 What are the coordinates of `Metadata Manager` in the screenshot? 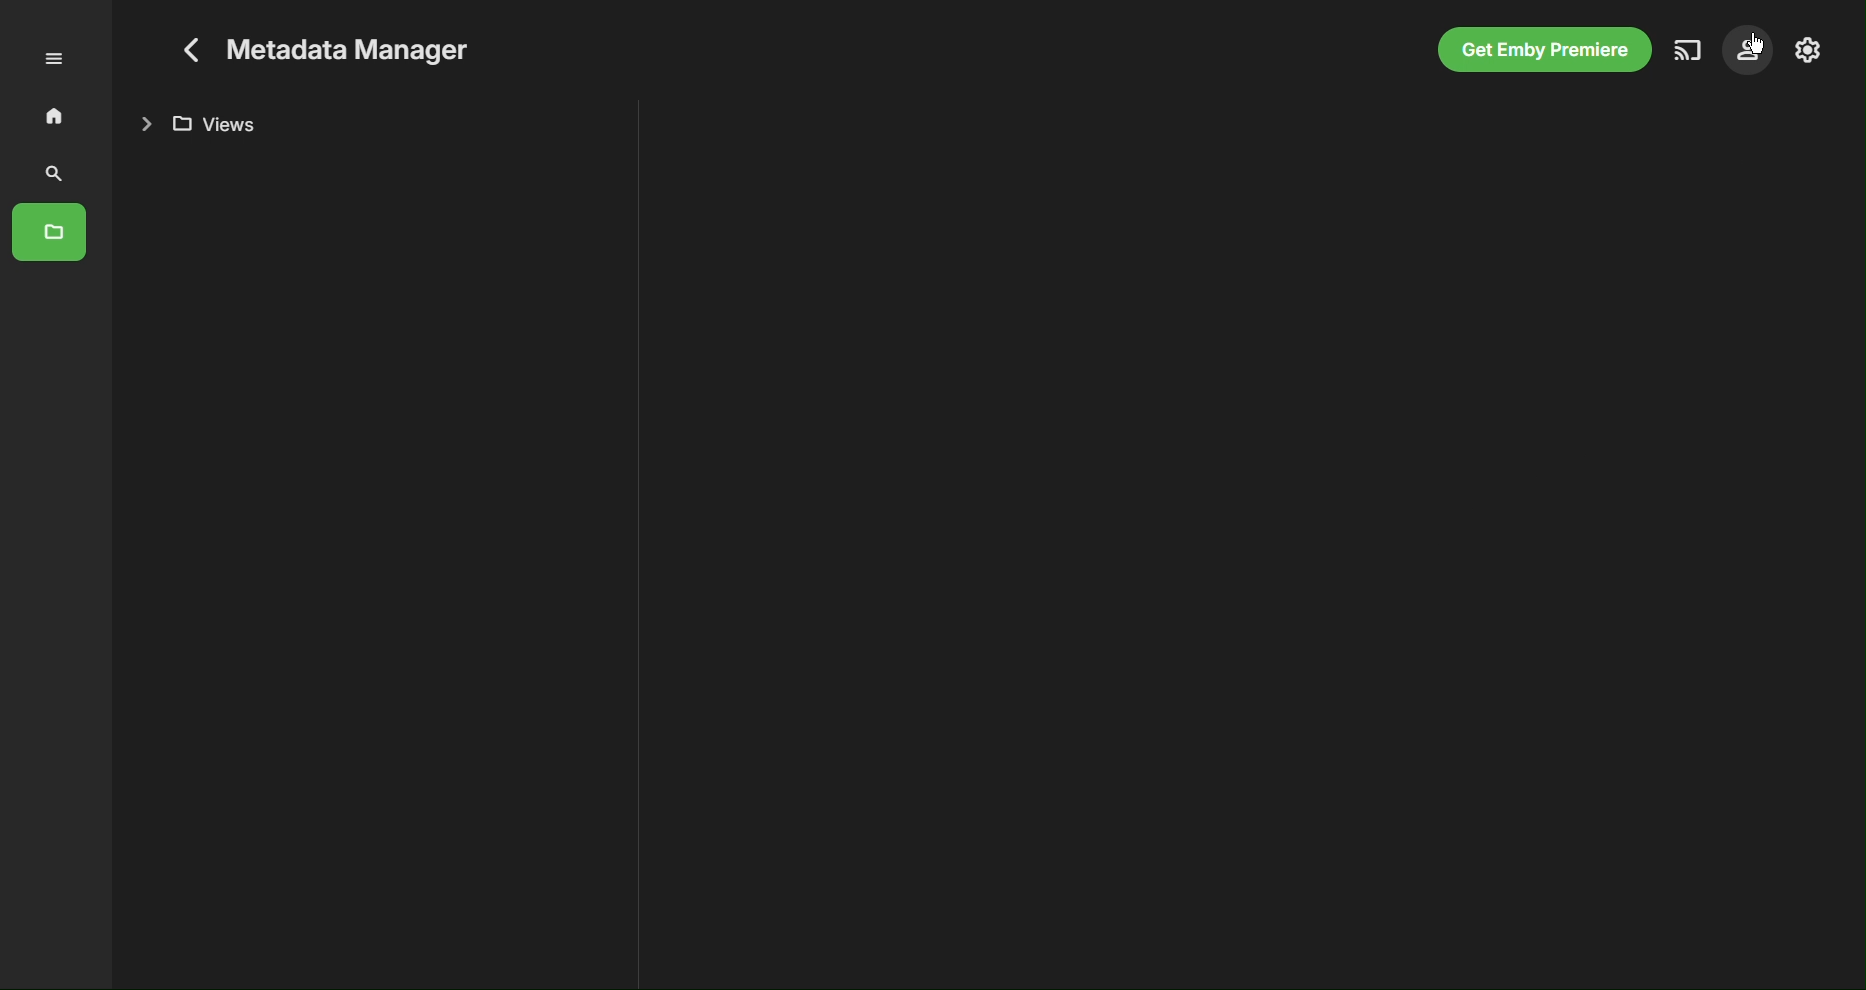 It's located at (333, 45).